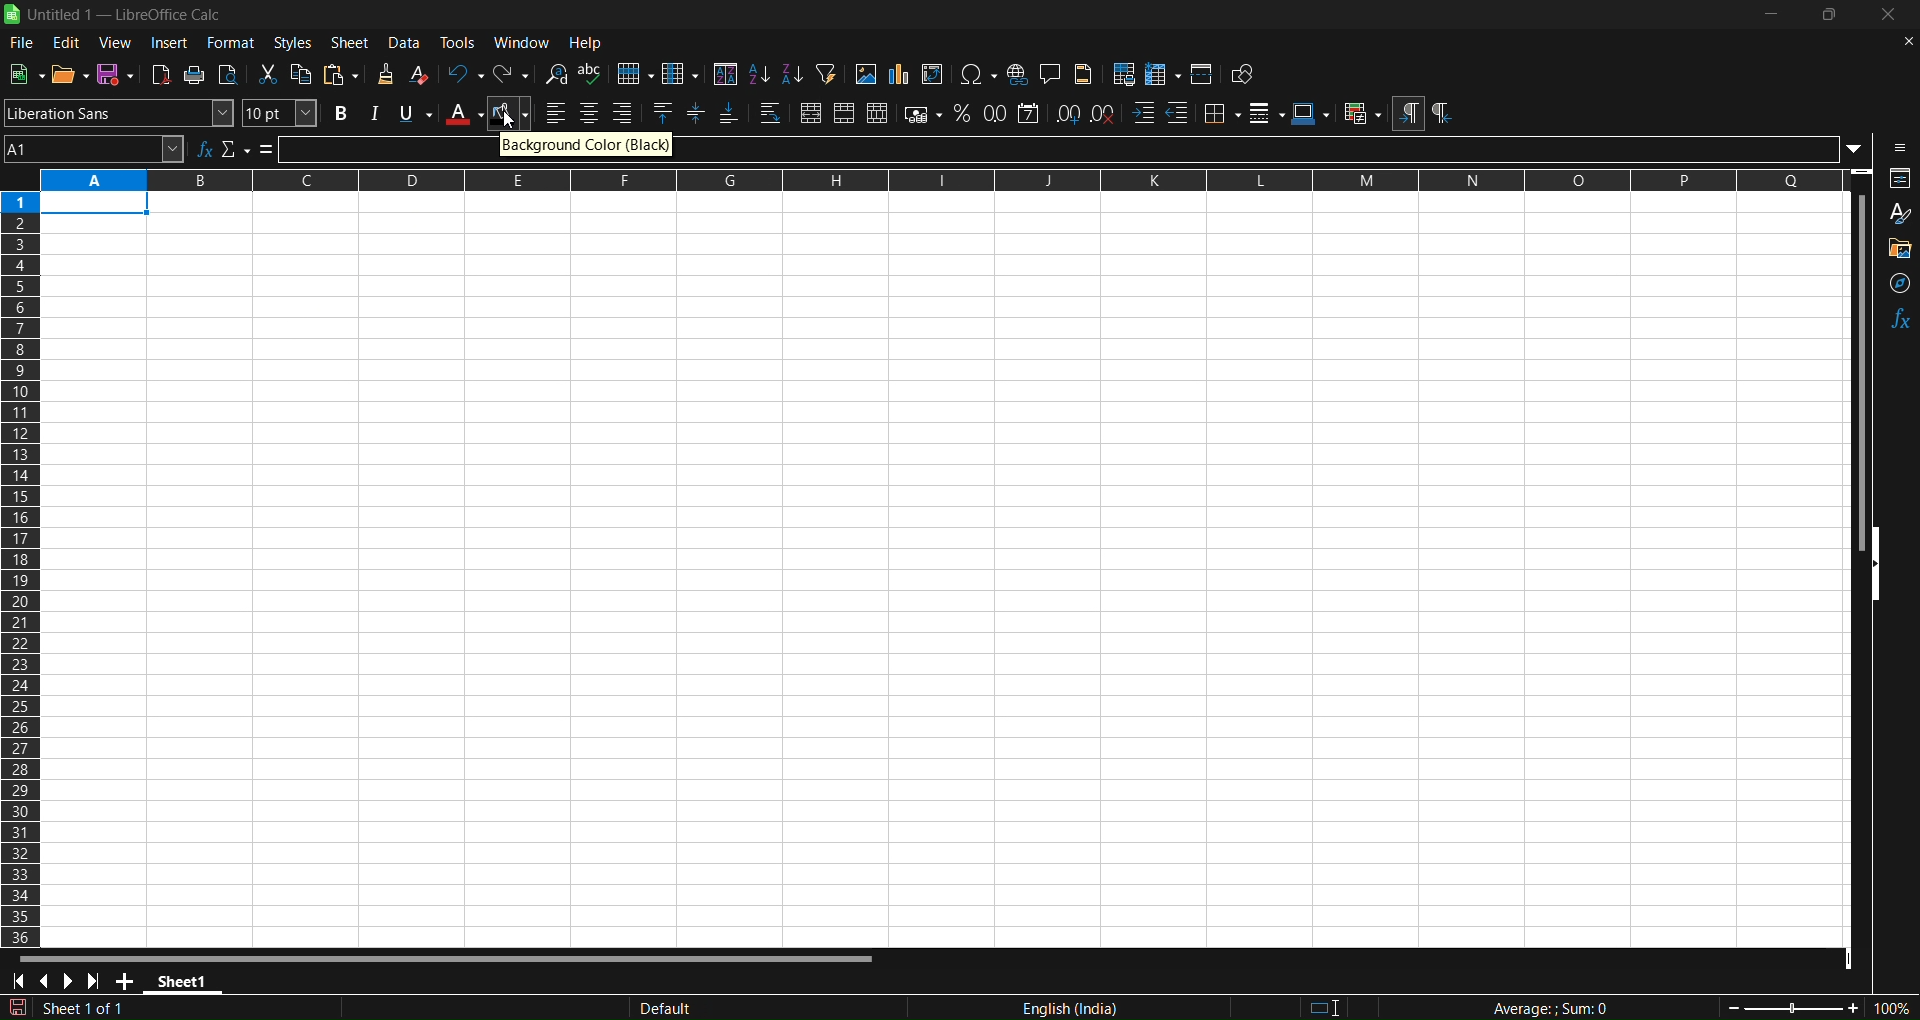 The width and height of the screenshot is (1920, 1020). I want to click on input line, so click(1276, 150).